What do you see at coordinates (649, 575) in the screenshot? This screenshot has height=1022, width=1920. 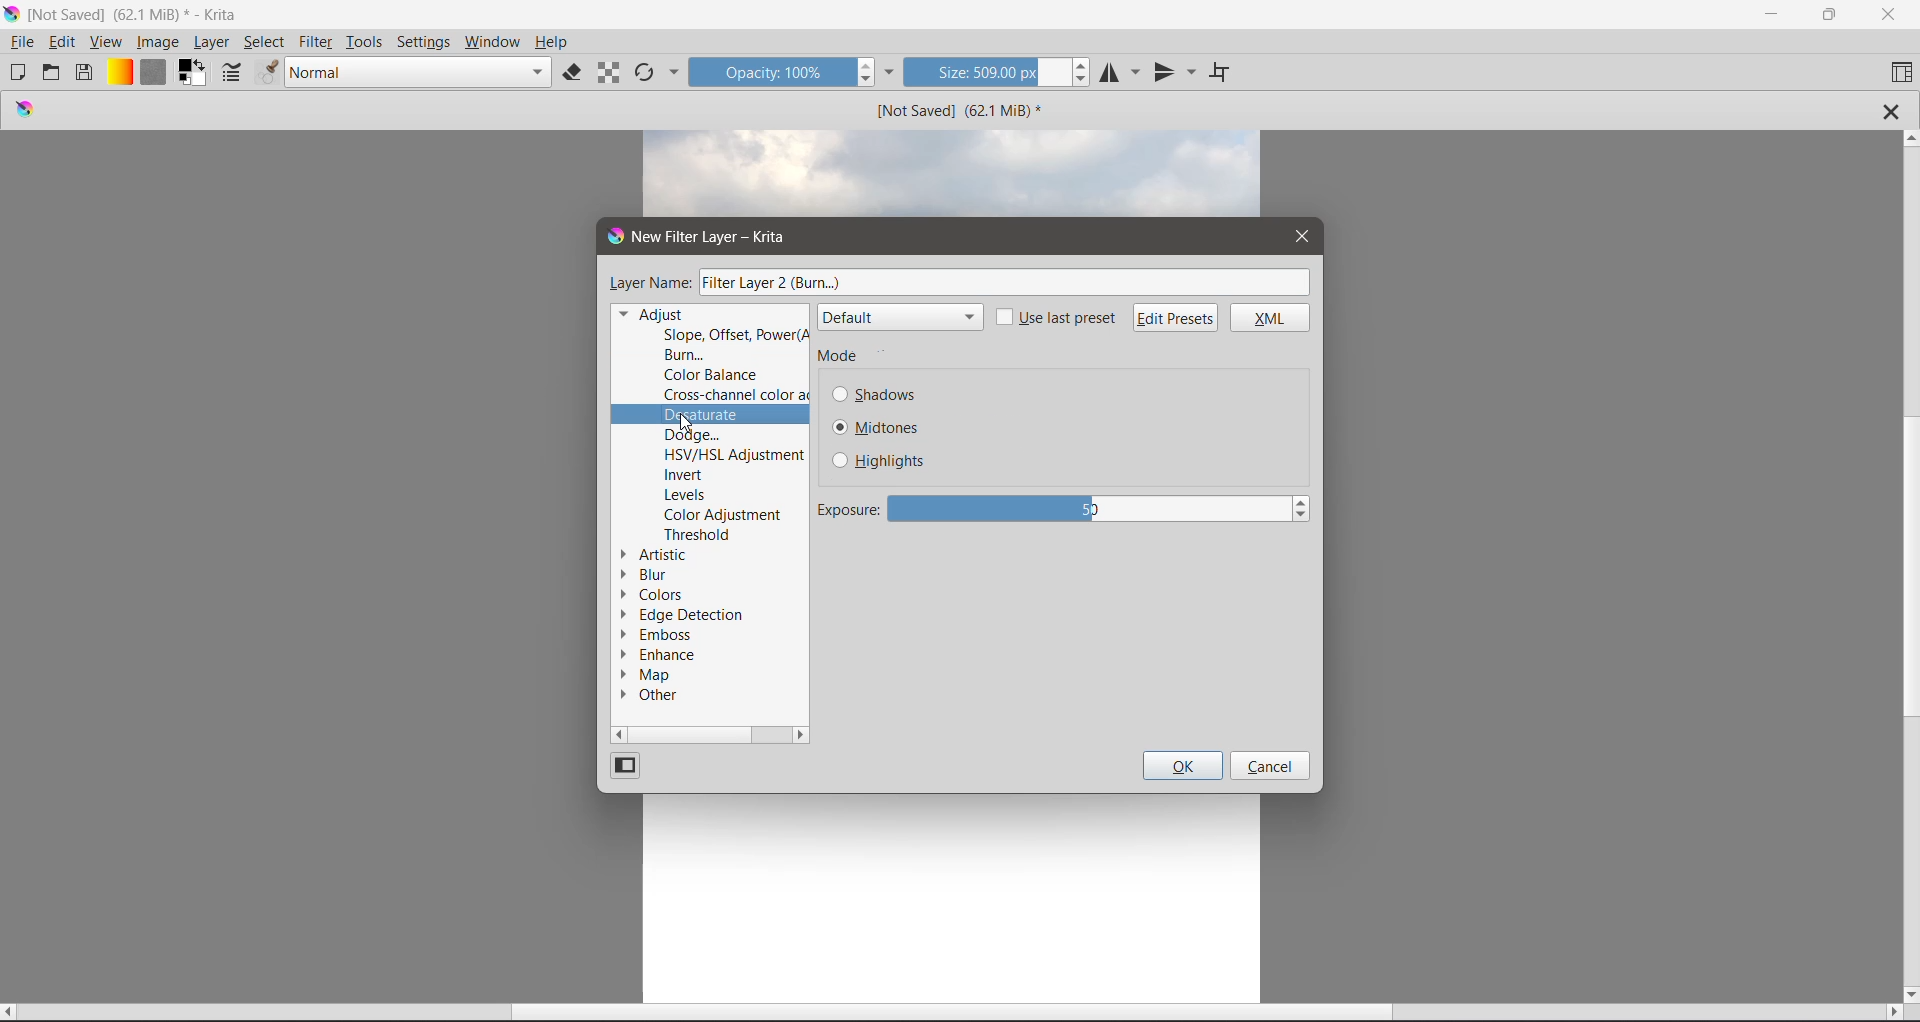 I see `Blur` at bounding box center [649, 575].